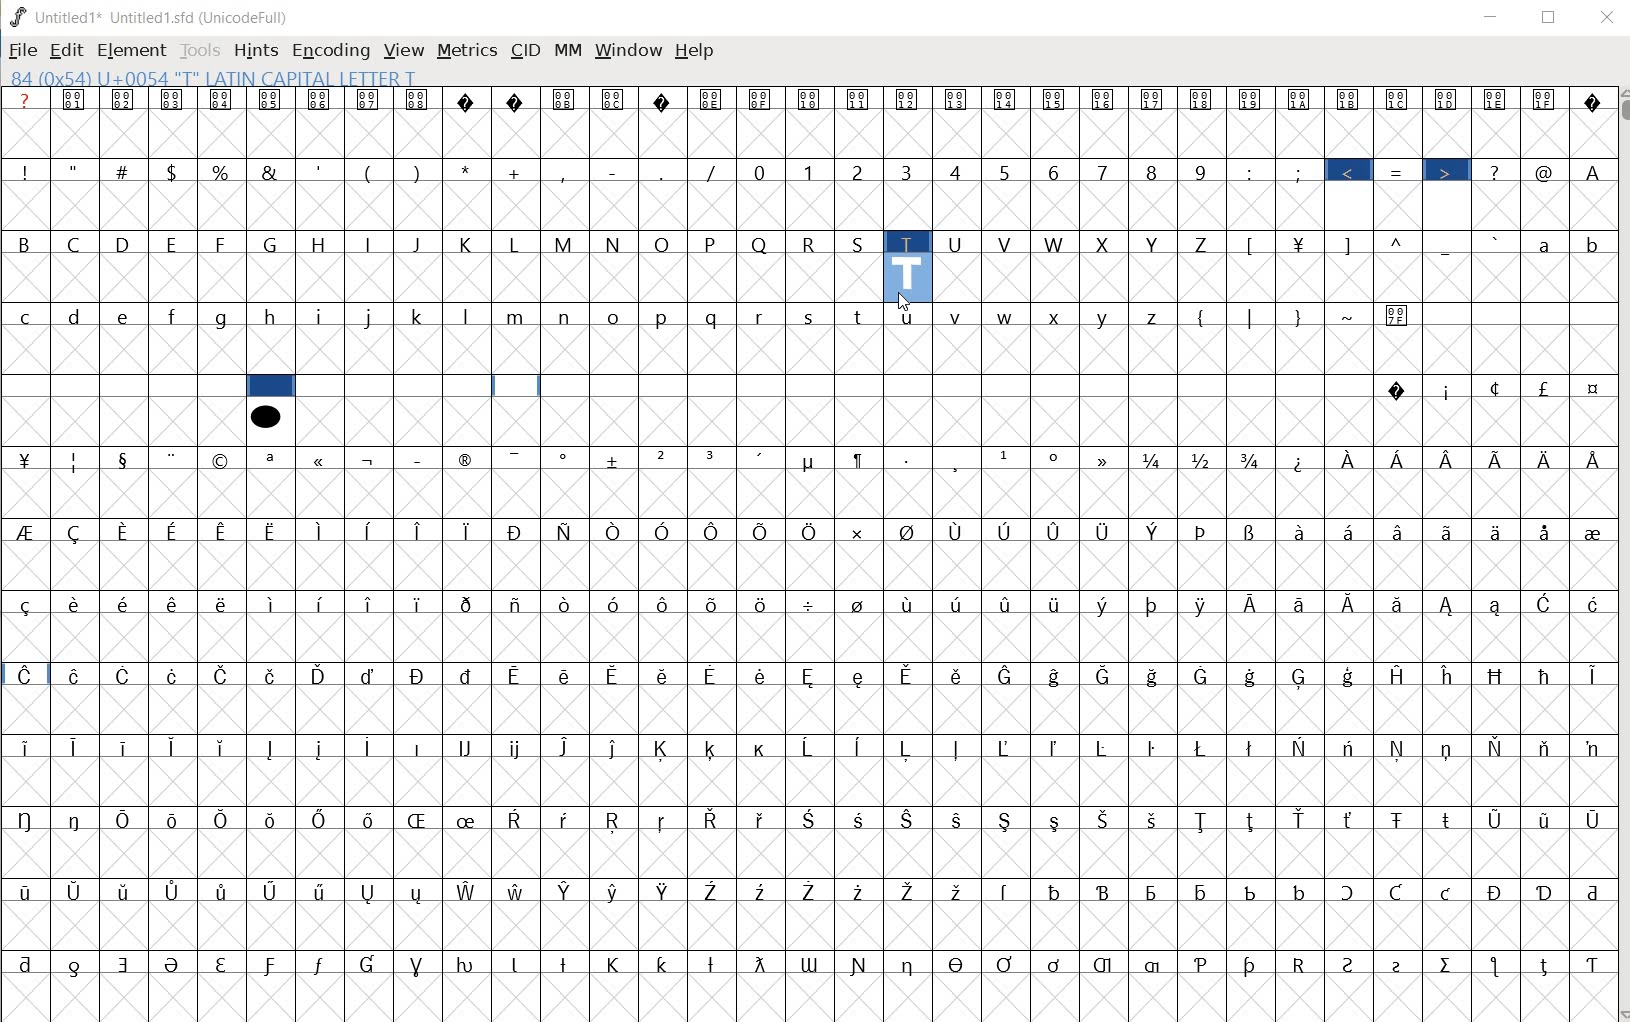 The width and height of the screenshot is (1630, 1022). Describe the element at coordinates (322, 101) in the screenshot. I see `Symbol` at that location.